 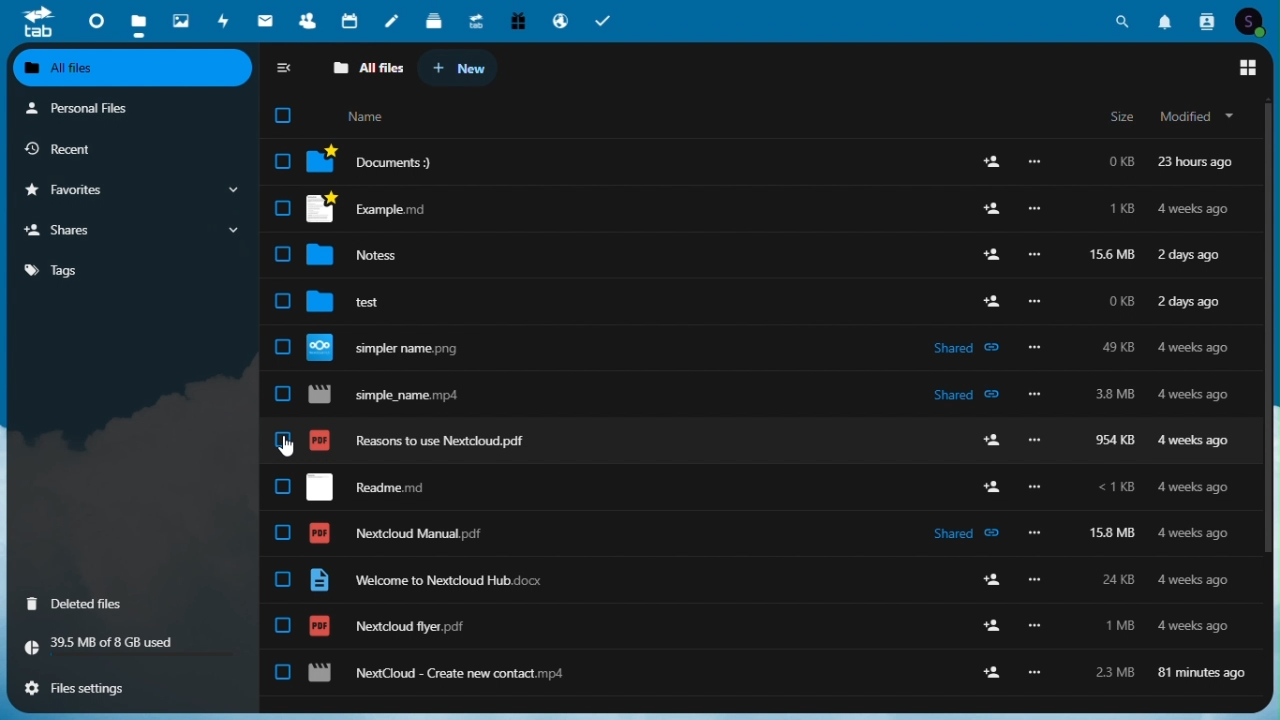 I want to click on shared, so click(x=963, y=531).